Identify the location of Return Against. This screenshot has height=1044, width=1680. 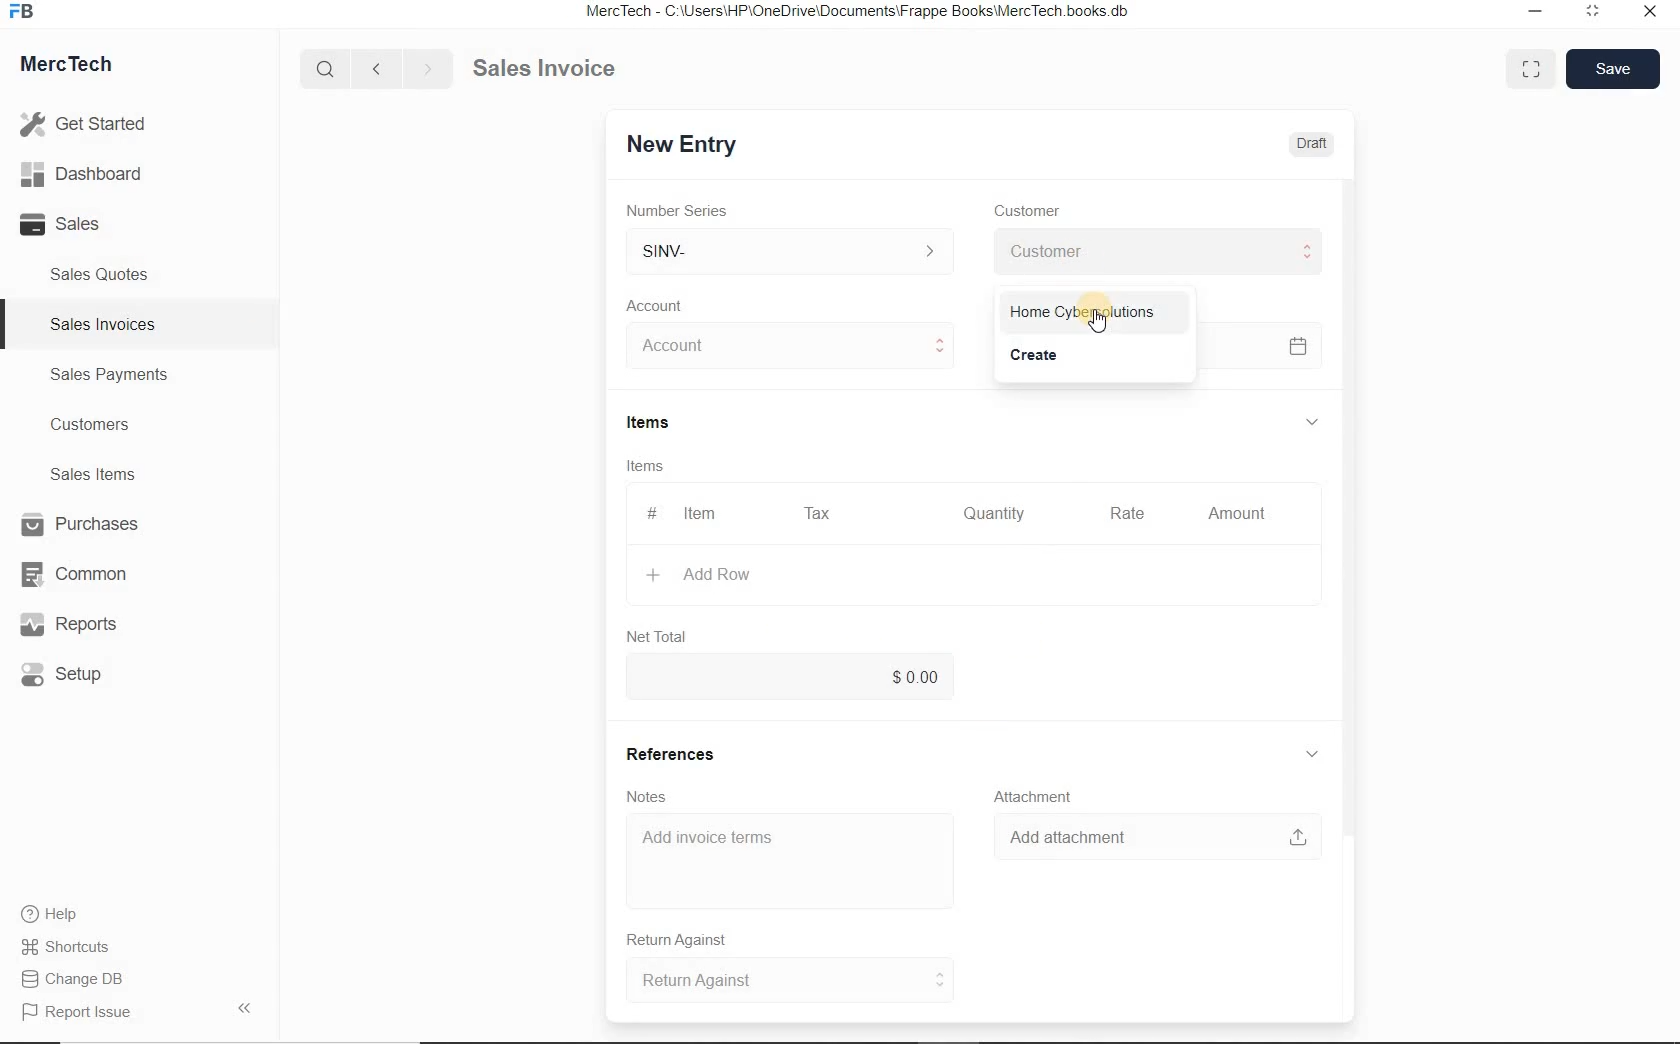
(691, 940).